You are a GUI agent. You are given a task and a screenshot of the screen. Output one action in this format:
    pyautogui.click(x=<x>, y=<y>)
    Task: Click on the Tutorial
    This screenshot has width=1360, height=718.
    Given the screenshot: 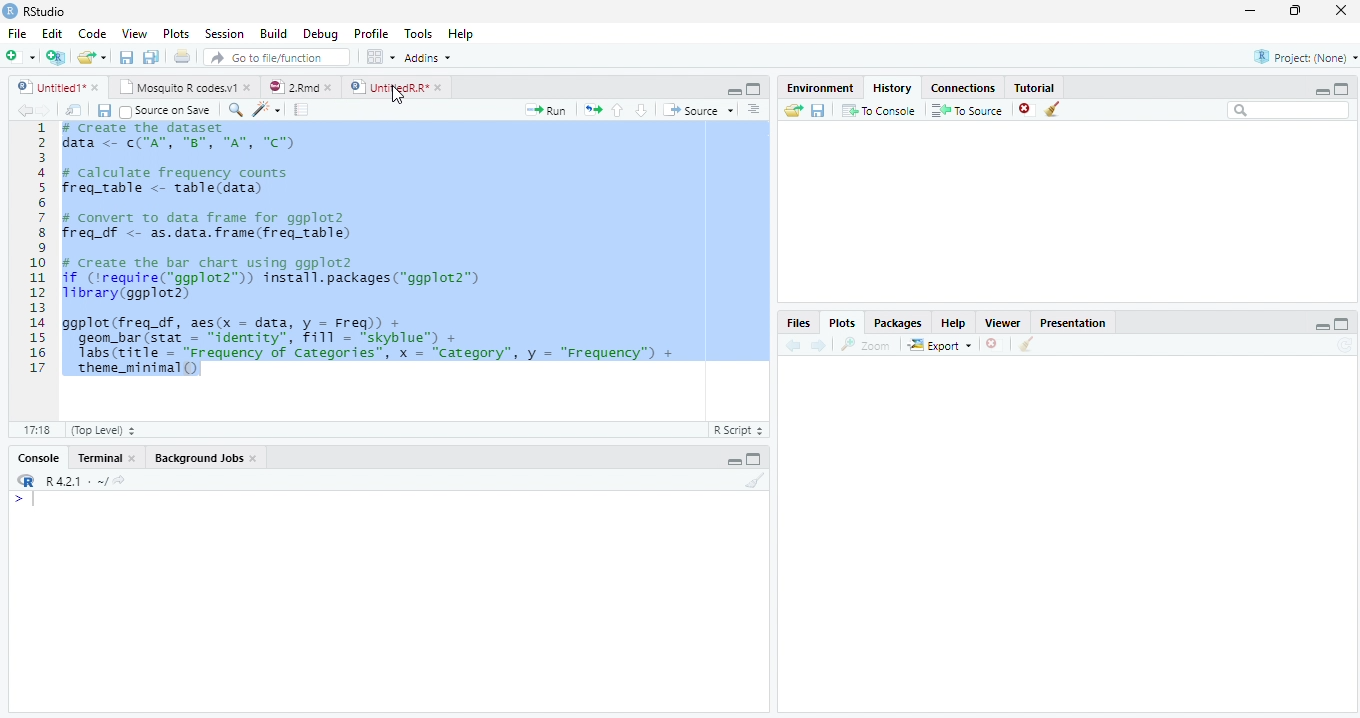 What is the action you would take?
    pyautogui.click(x=1035, y=87)
    